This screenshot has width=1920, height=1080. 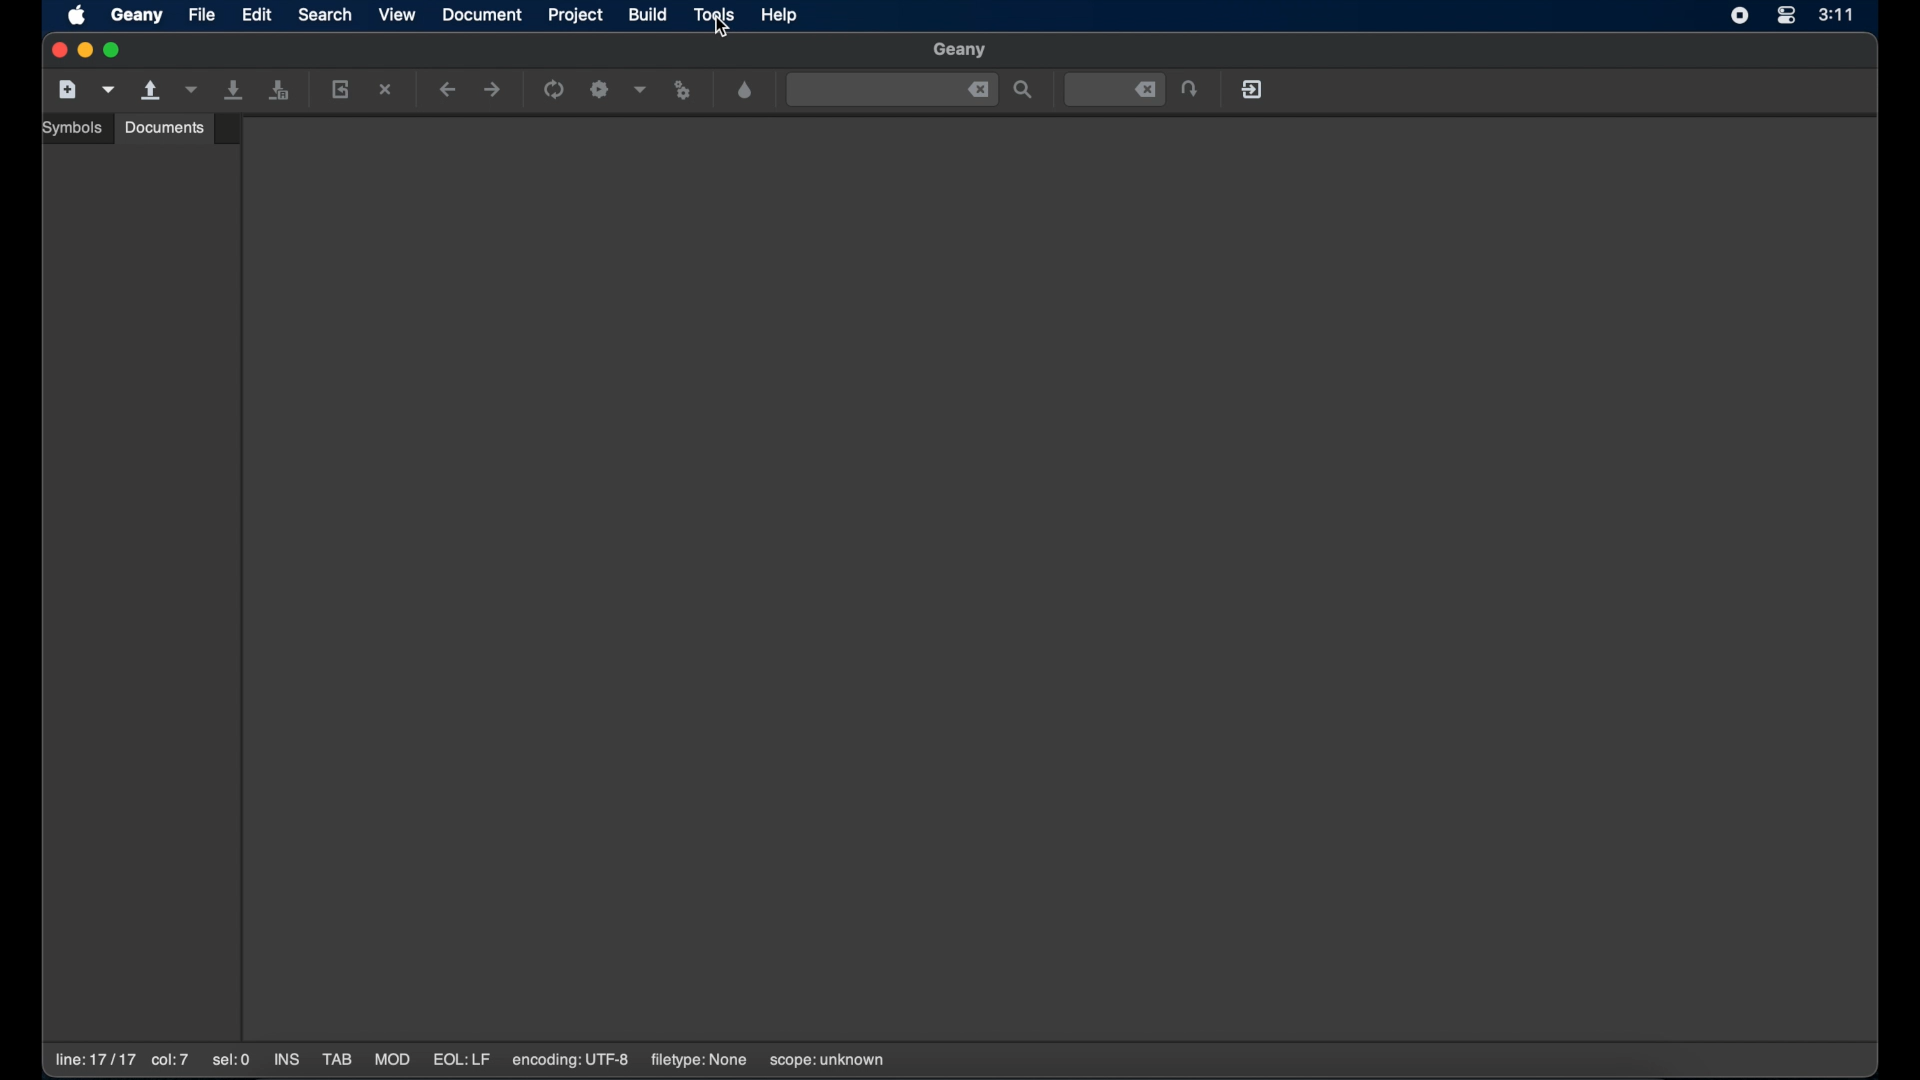 I want to click on project, so click(x=578, y=15).